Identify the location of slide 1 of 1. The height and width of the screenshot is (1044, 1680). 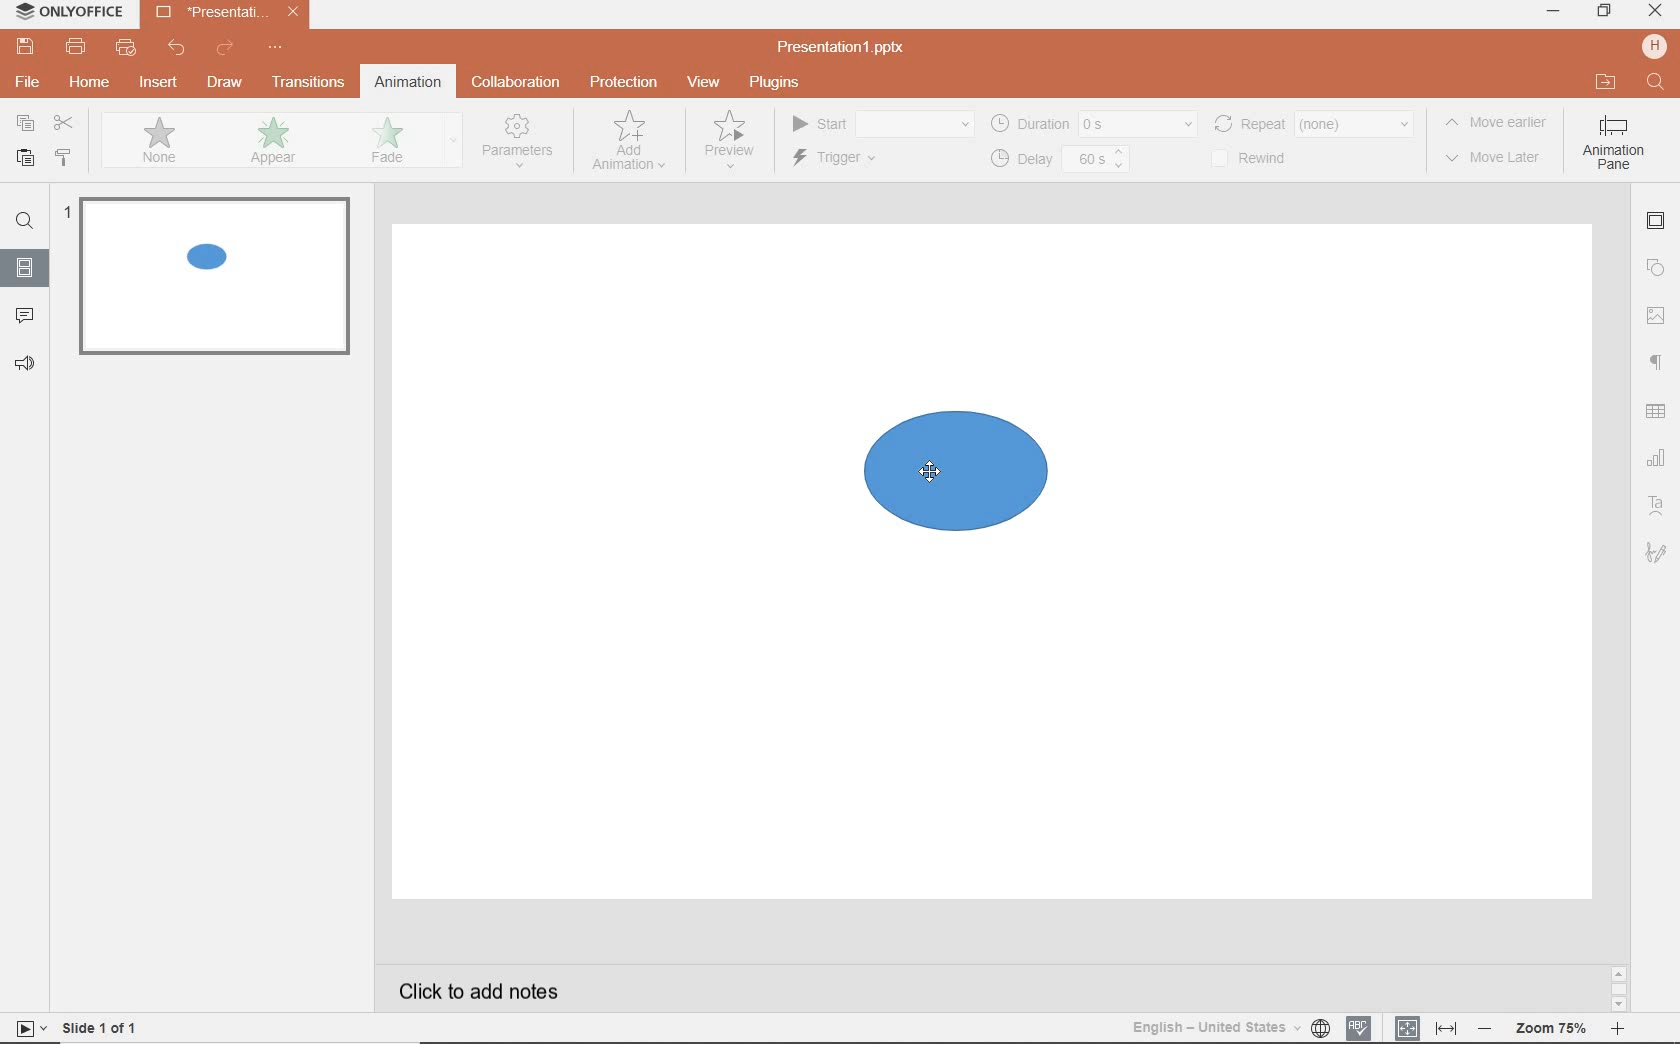
(105, 1031).